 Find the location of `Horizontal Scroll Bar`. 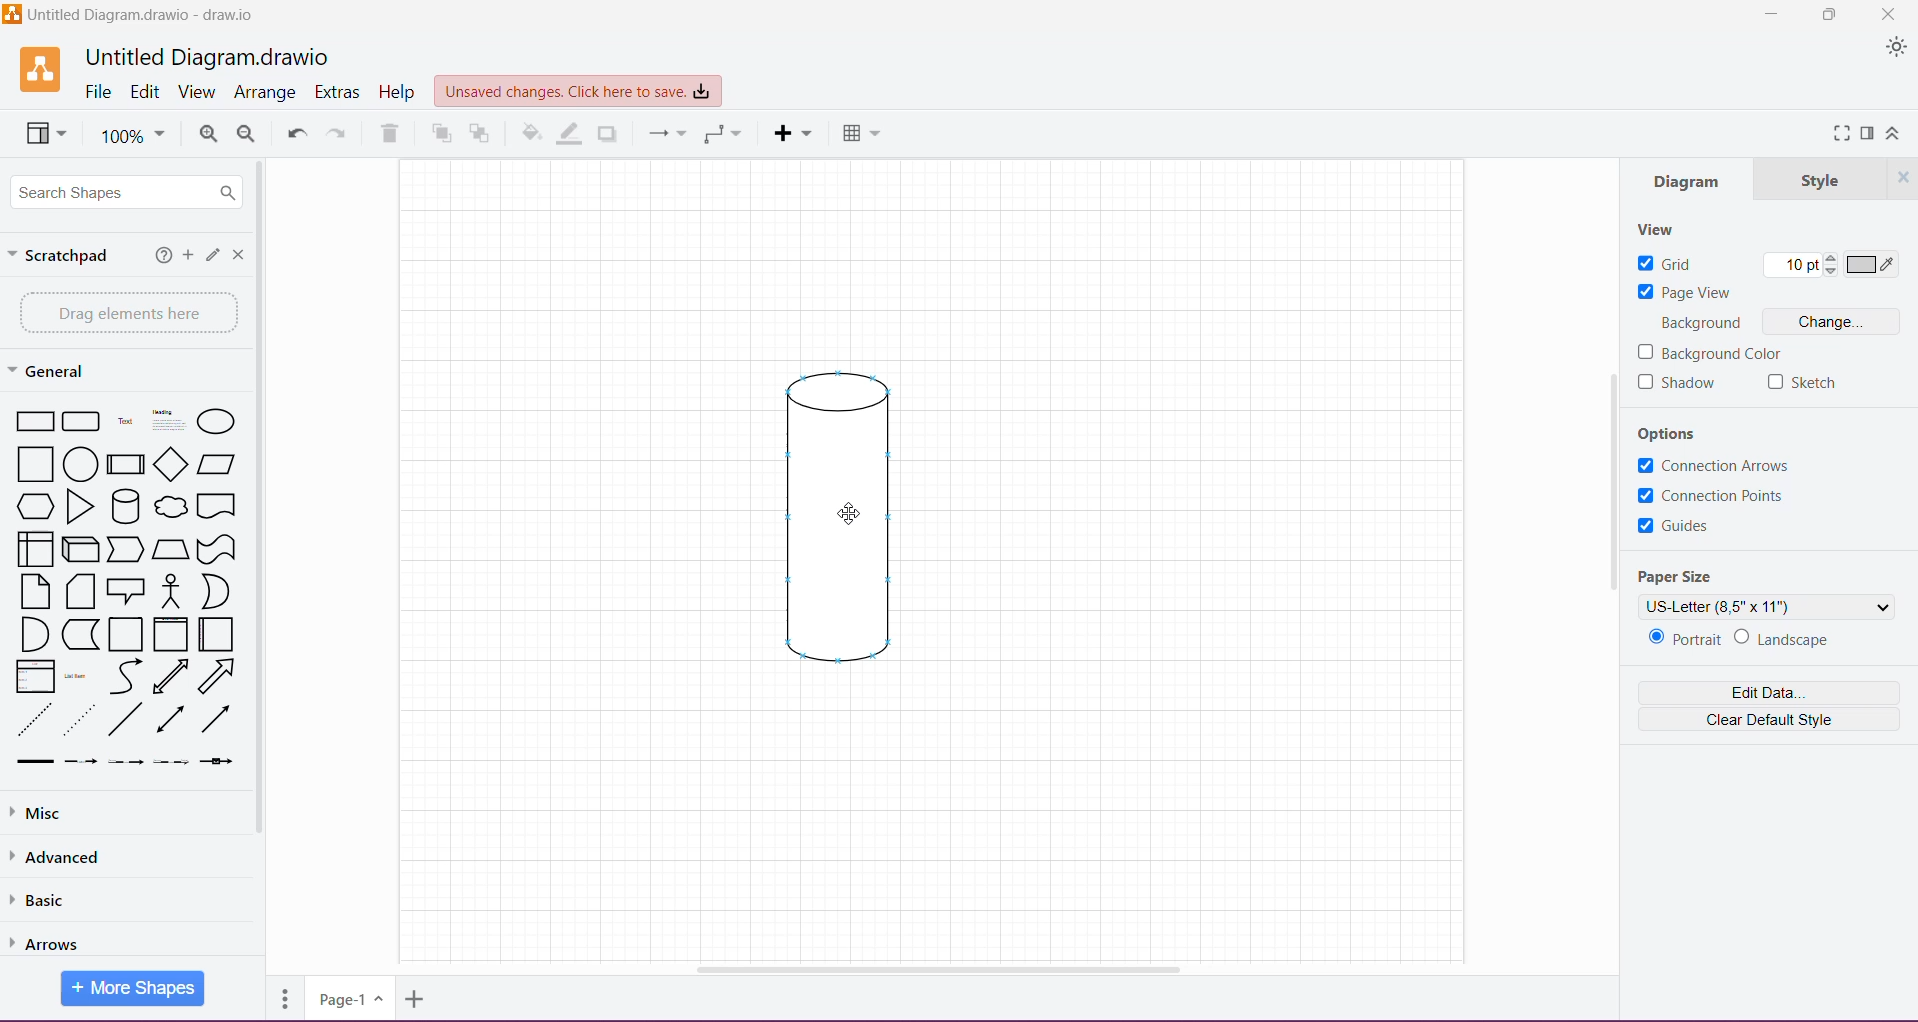

Horizontal Scroll Bar is located at coordinates (944, 970).